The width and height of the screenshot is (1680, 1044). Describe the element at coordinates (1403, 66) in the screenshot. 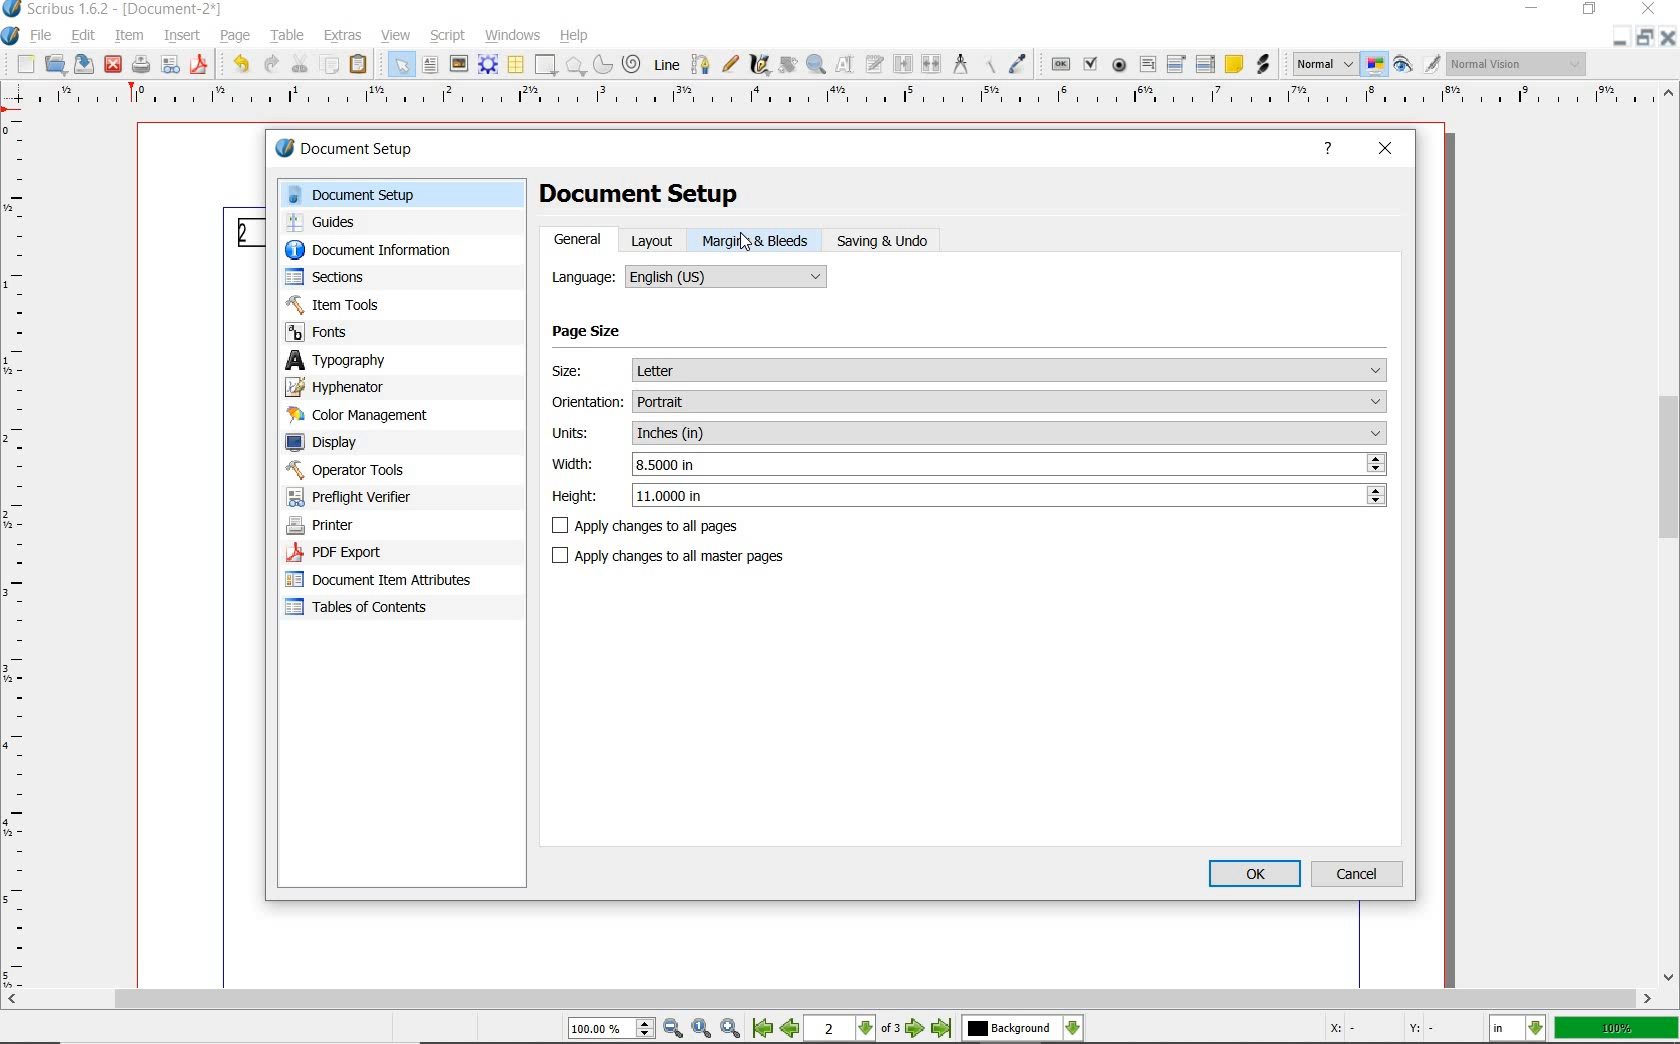

I see `preview mode` at that location.